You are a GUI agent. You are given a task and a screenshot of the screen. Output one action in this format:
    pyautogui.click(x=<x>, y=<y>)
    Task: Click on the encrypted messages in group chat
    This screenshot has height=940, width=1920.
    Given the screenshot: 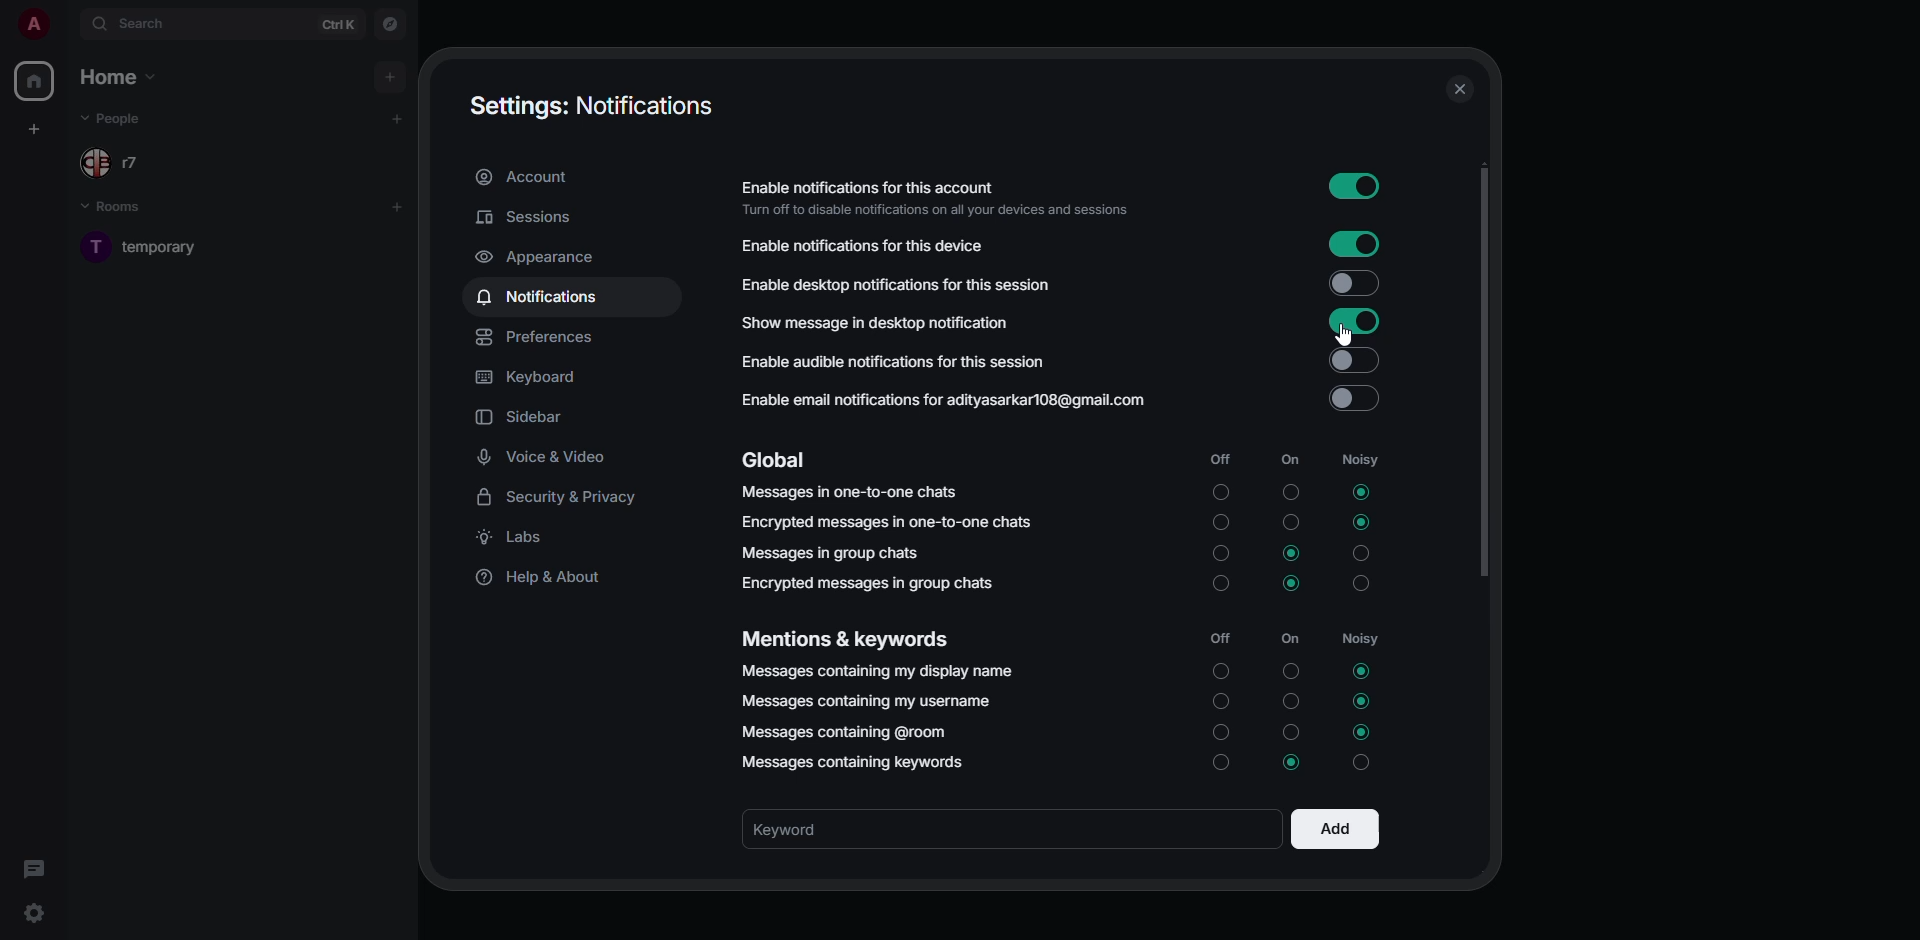 What is the action you would take?
    pyautogui.click(x=864, y=583)
    